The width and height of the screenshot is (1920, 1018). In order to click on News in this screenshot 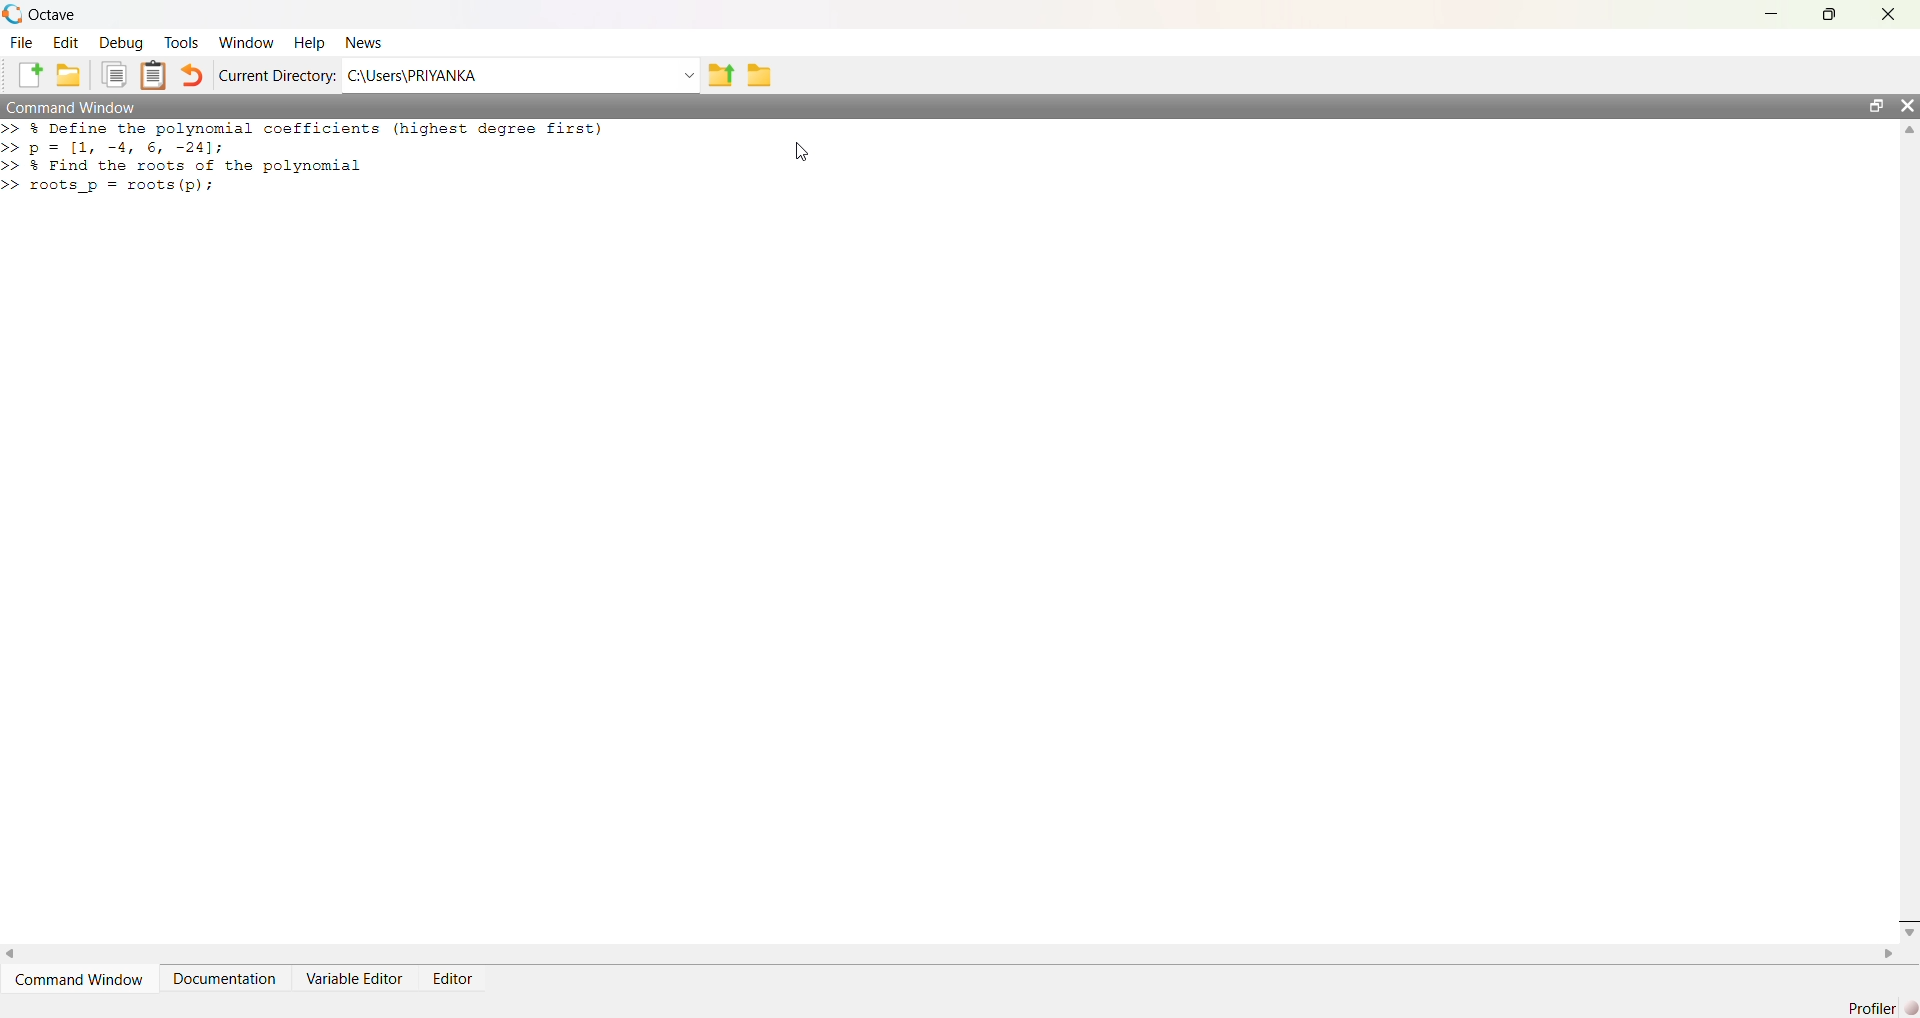, I will do `click(368, 44)`.